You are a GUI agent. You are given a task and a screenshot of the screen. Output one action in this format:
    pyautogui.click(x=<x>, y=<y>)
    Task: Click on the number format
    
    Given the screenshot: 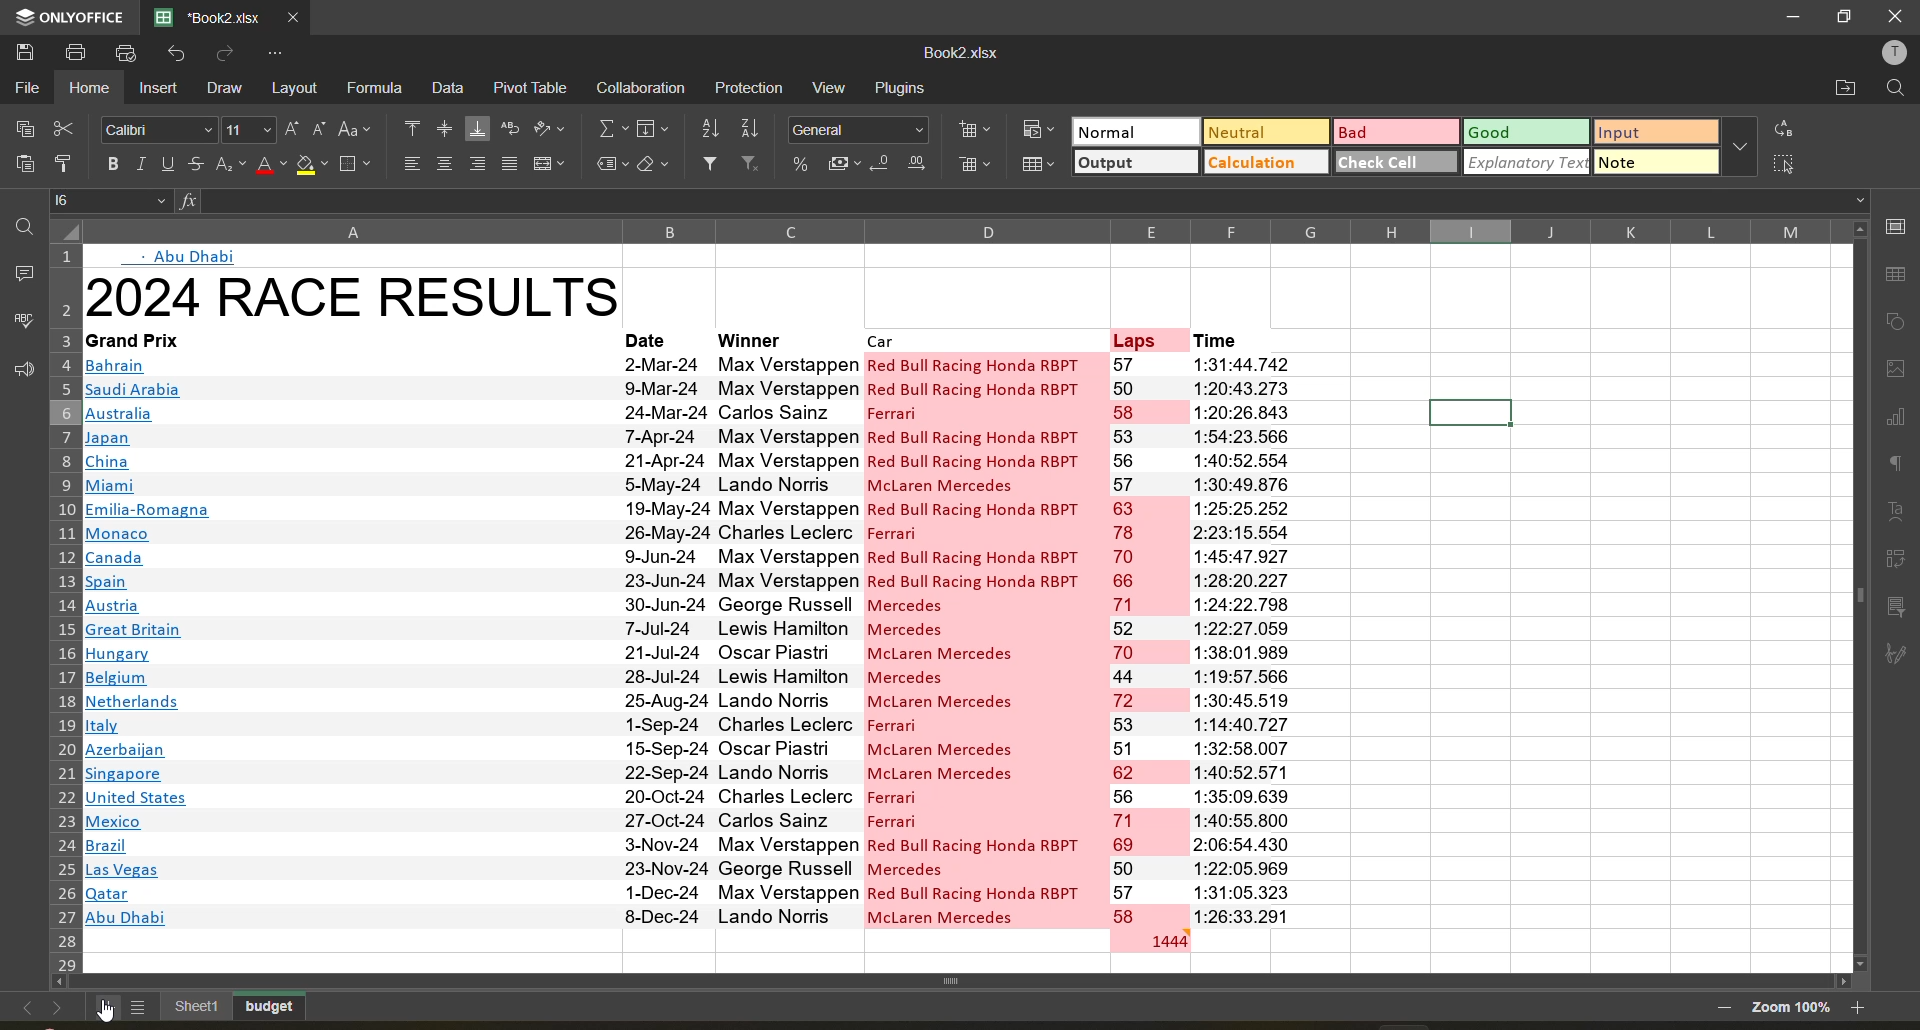 What is the action you would take?
    pyautogui.click(x=860, y=129)
    